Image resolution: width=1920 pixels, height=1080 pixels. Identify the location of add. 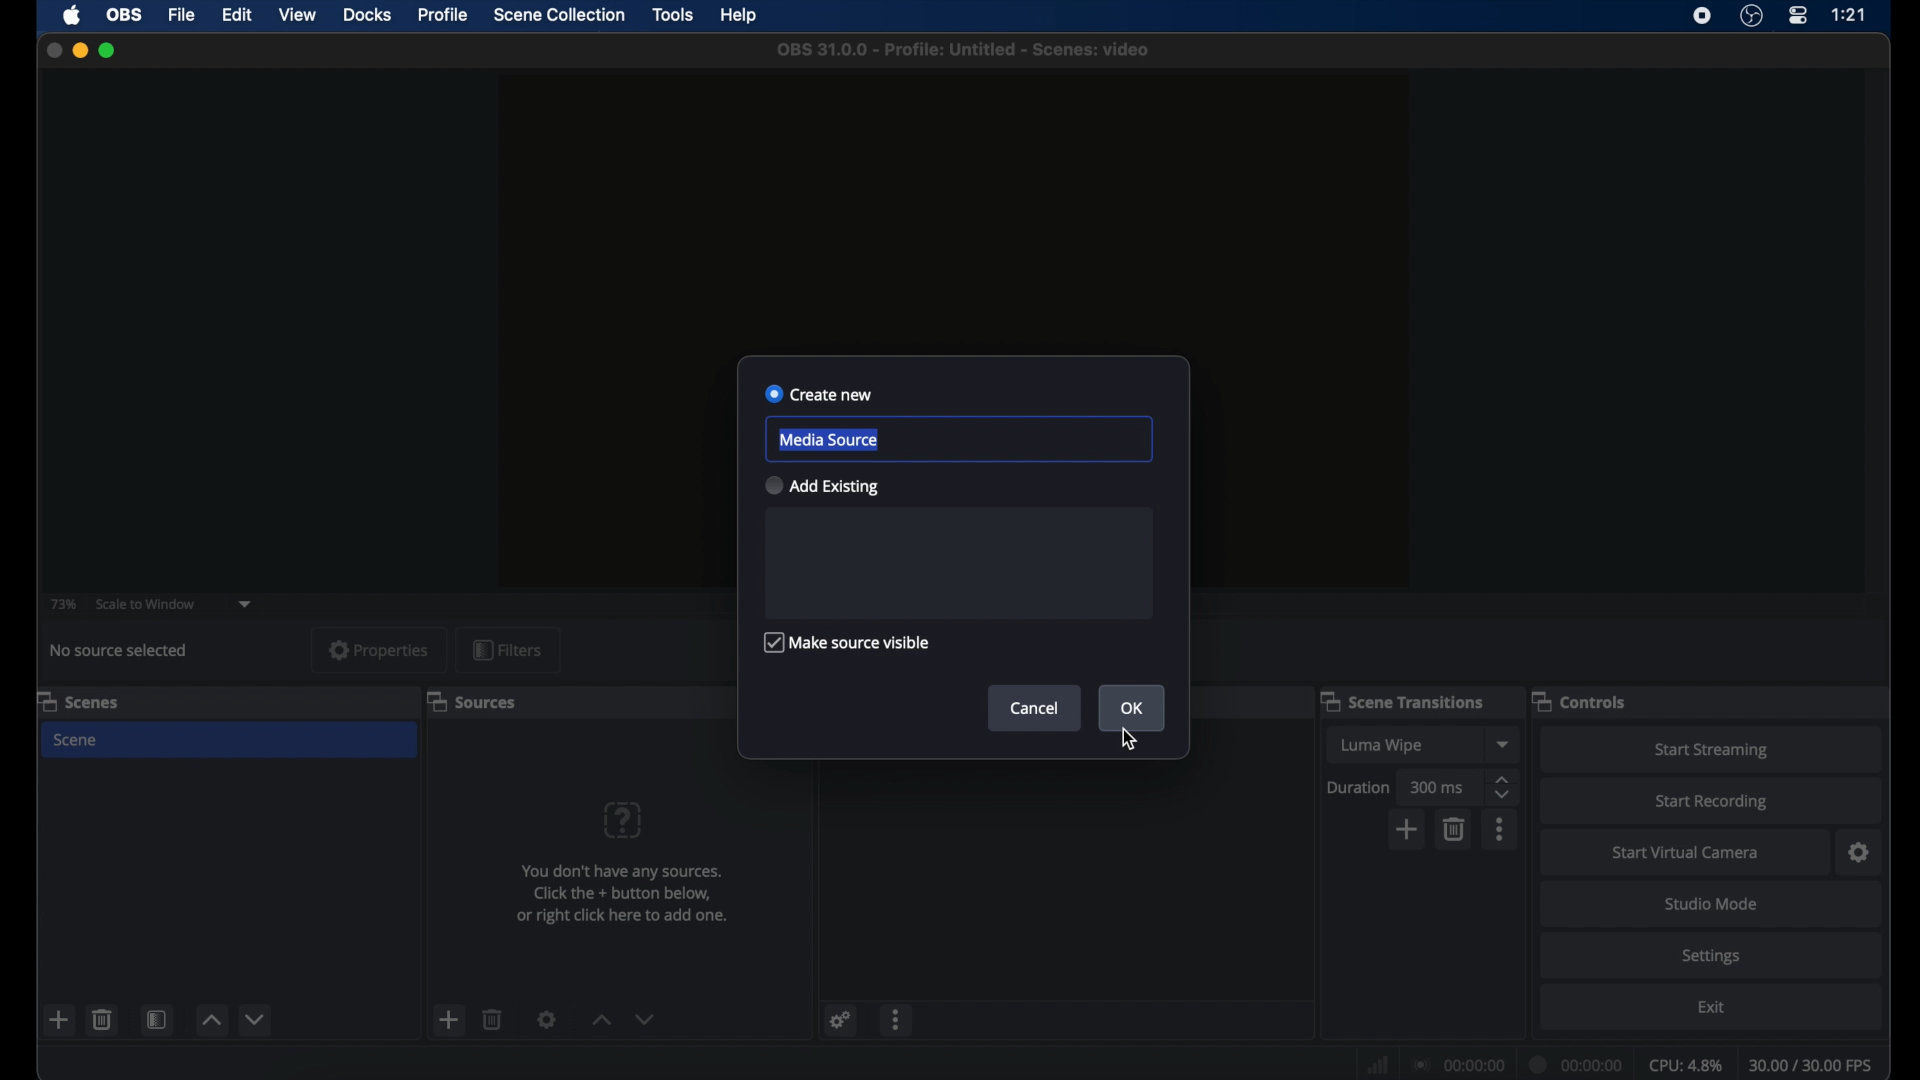
(59, 1019).